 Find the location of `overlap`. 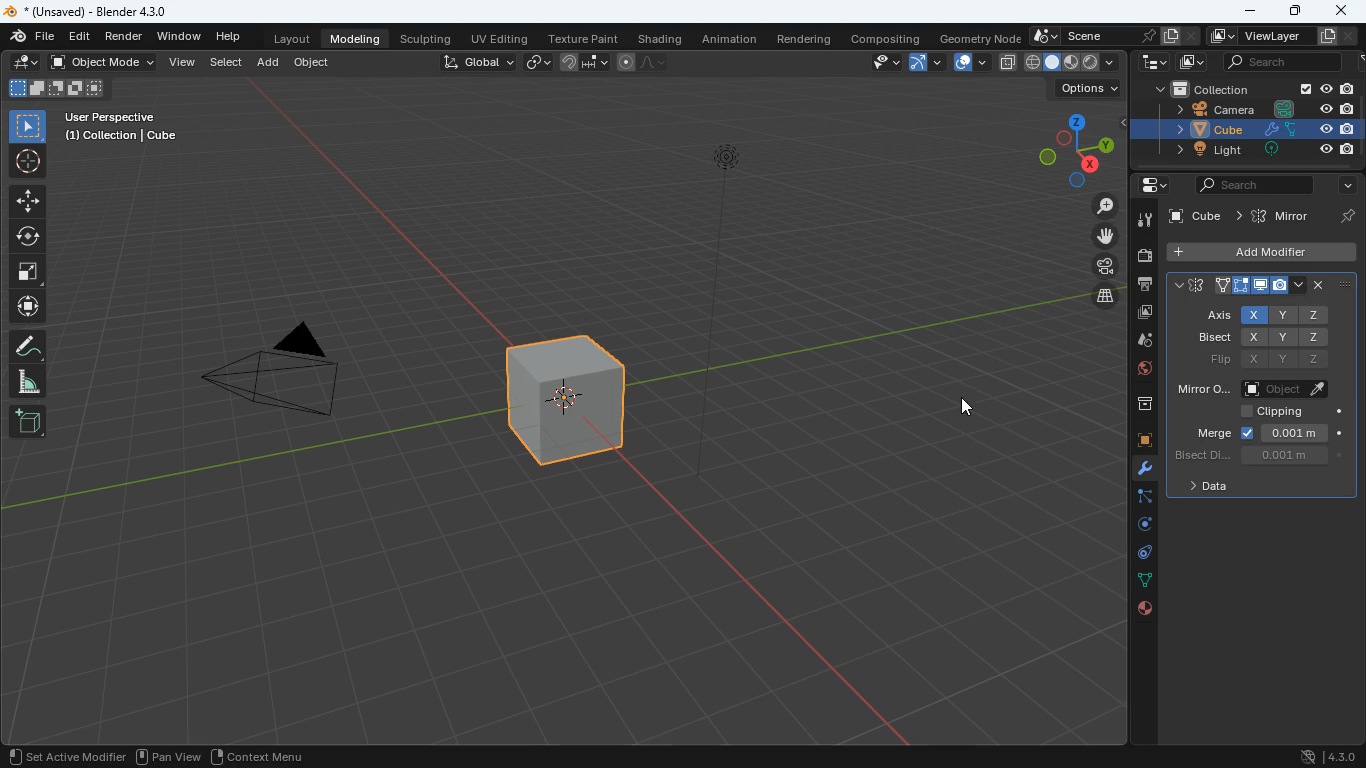

overlap is located at coordinates (971, 63).